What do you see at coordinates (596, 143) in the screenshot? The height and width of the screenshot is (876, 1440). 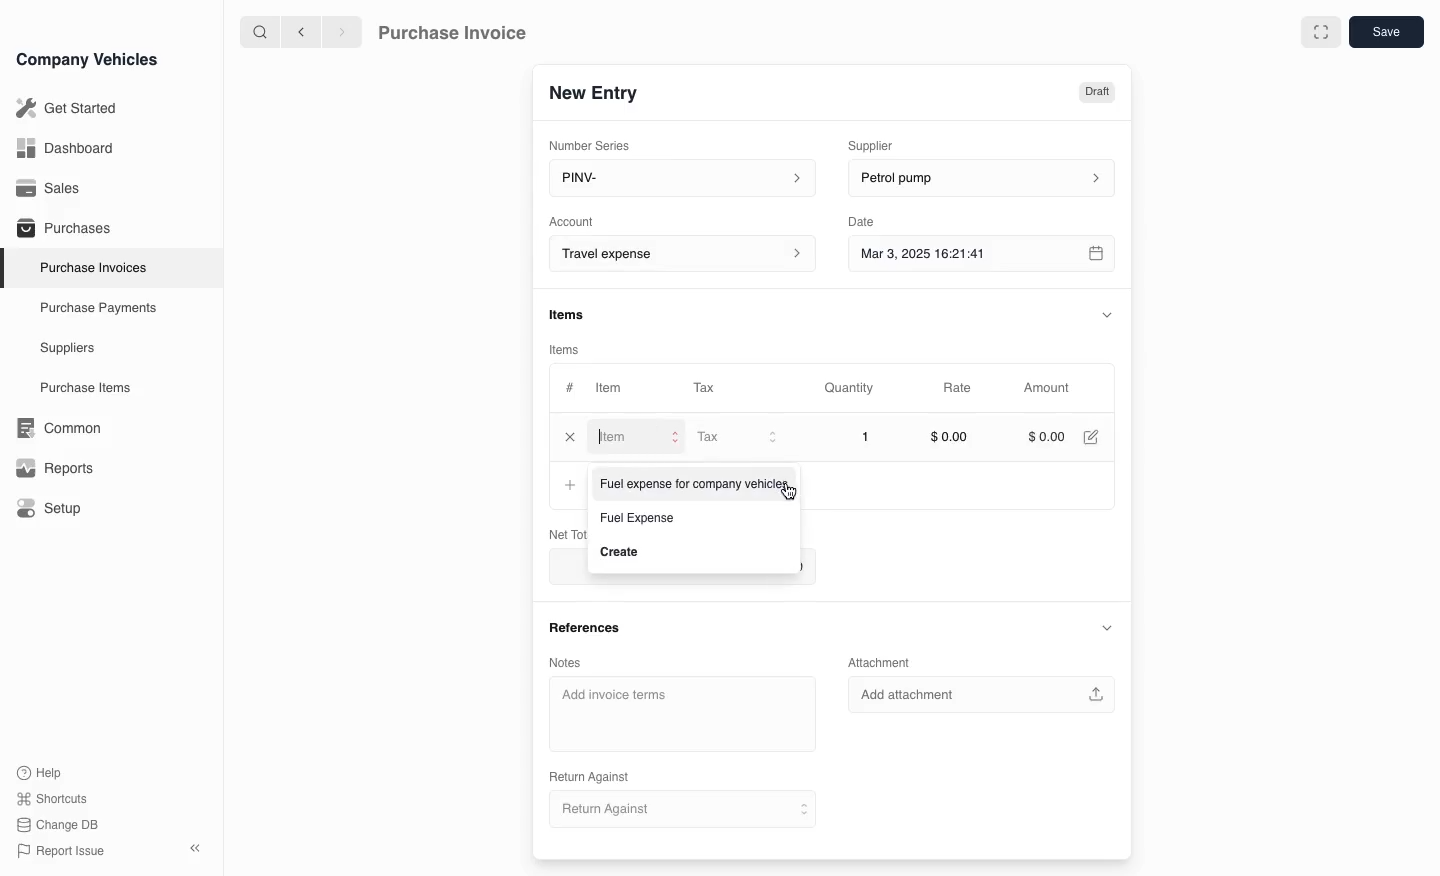 I see `Number Series` at bounding box center [596, 143].